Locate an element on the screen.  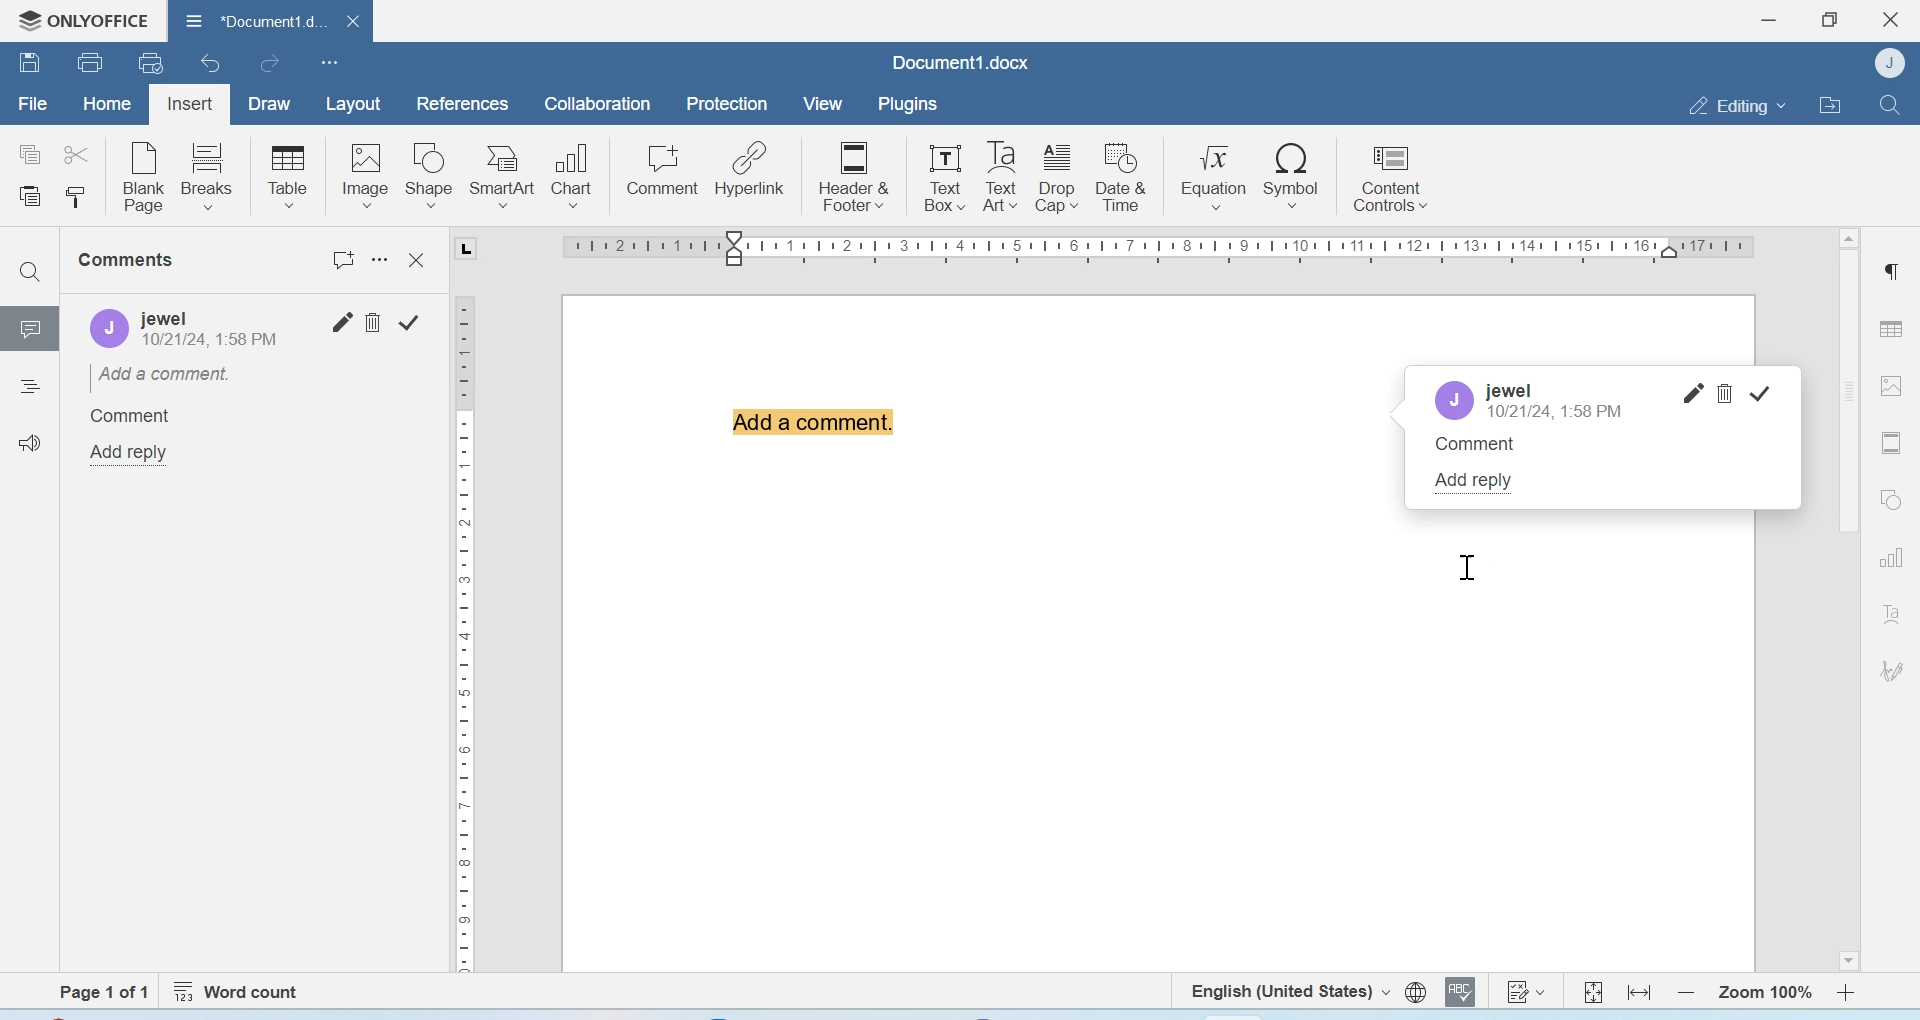
Paste is located at coordinates (32, 198).